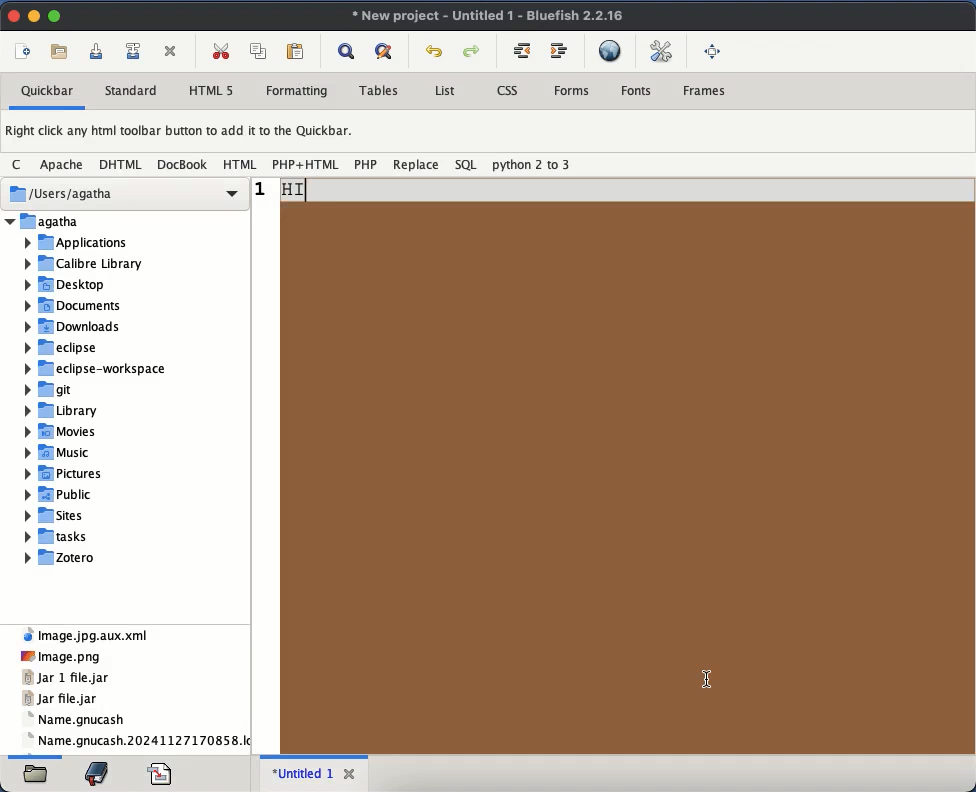 The width and height of the screenshot is (976, 792). I want to click on tables, so click(381, 88).